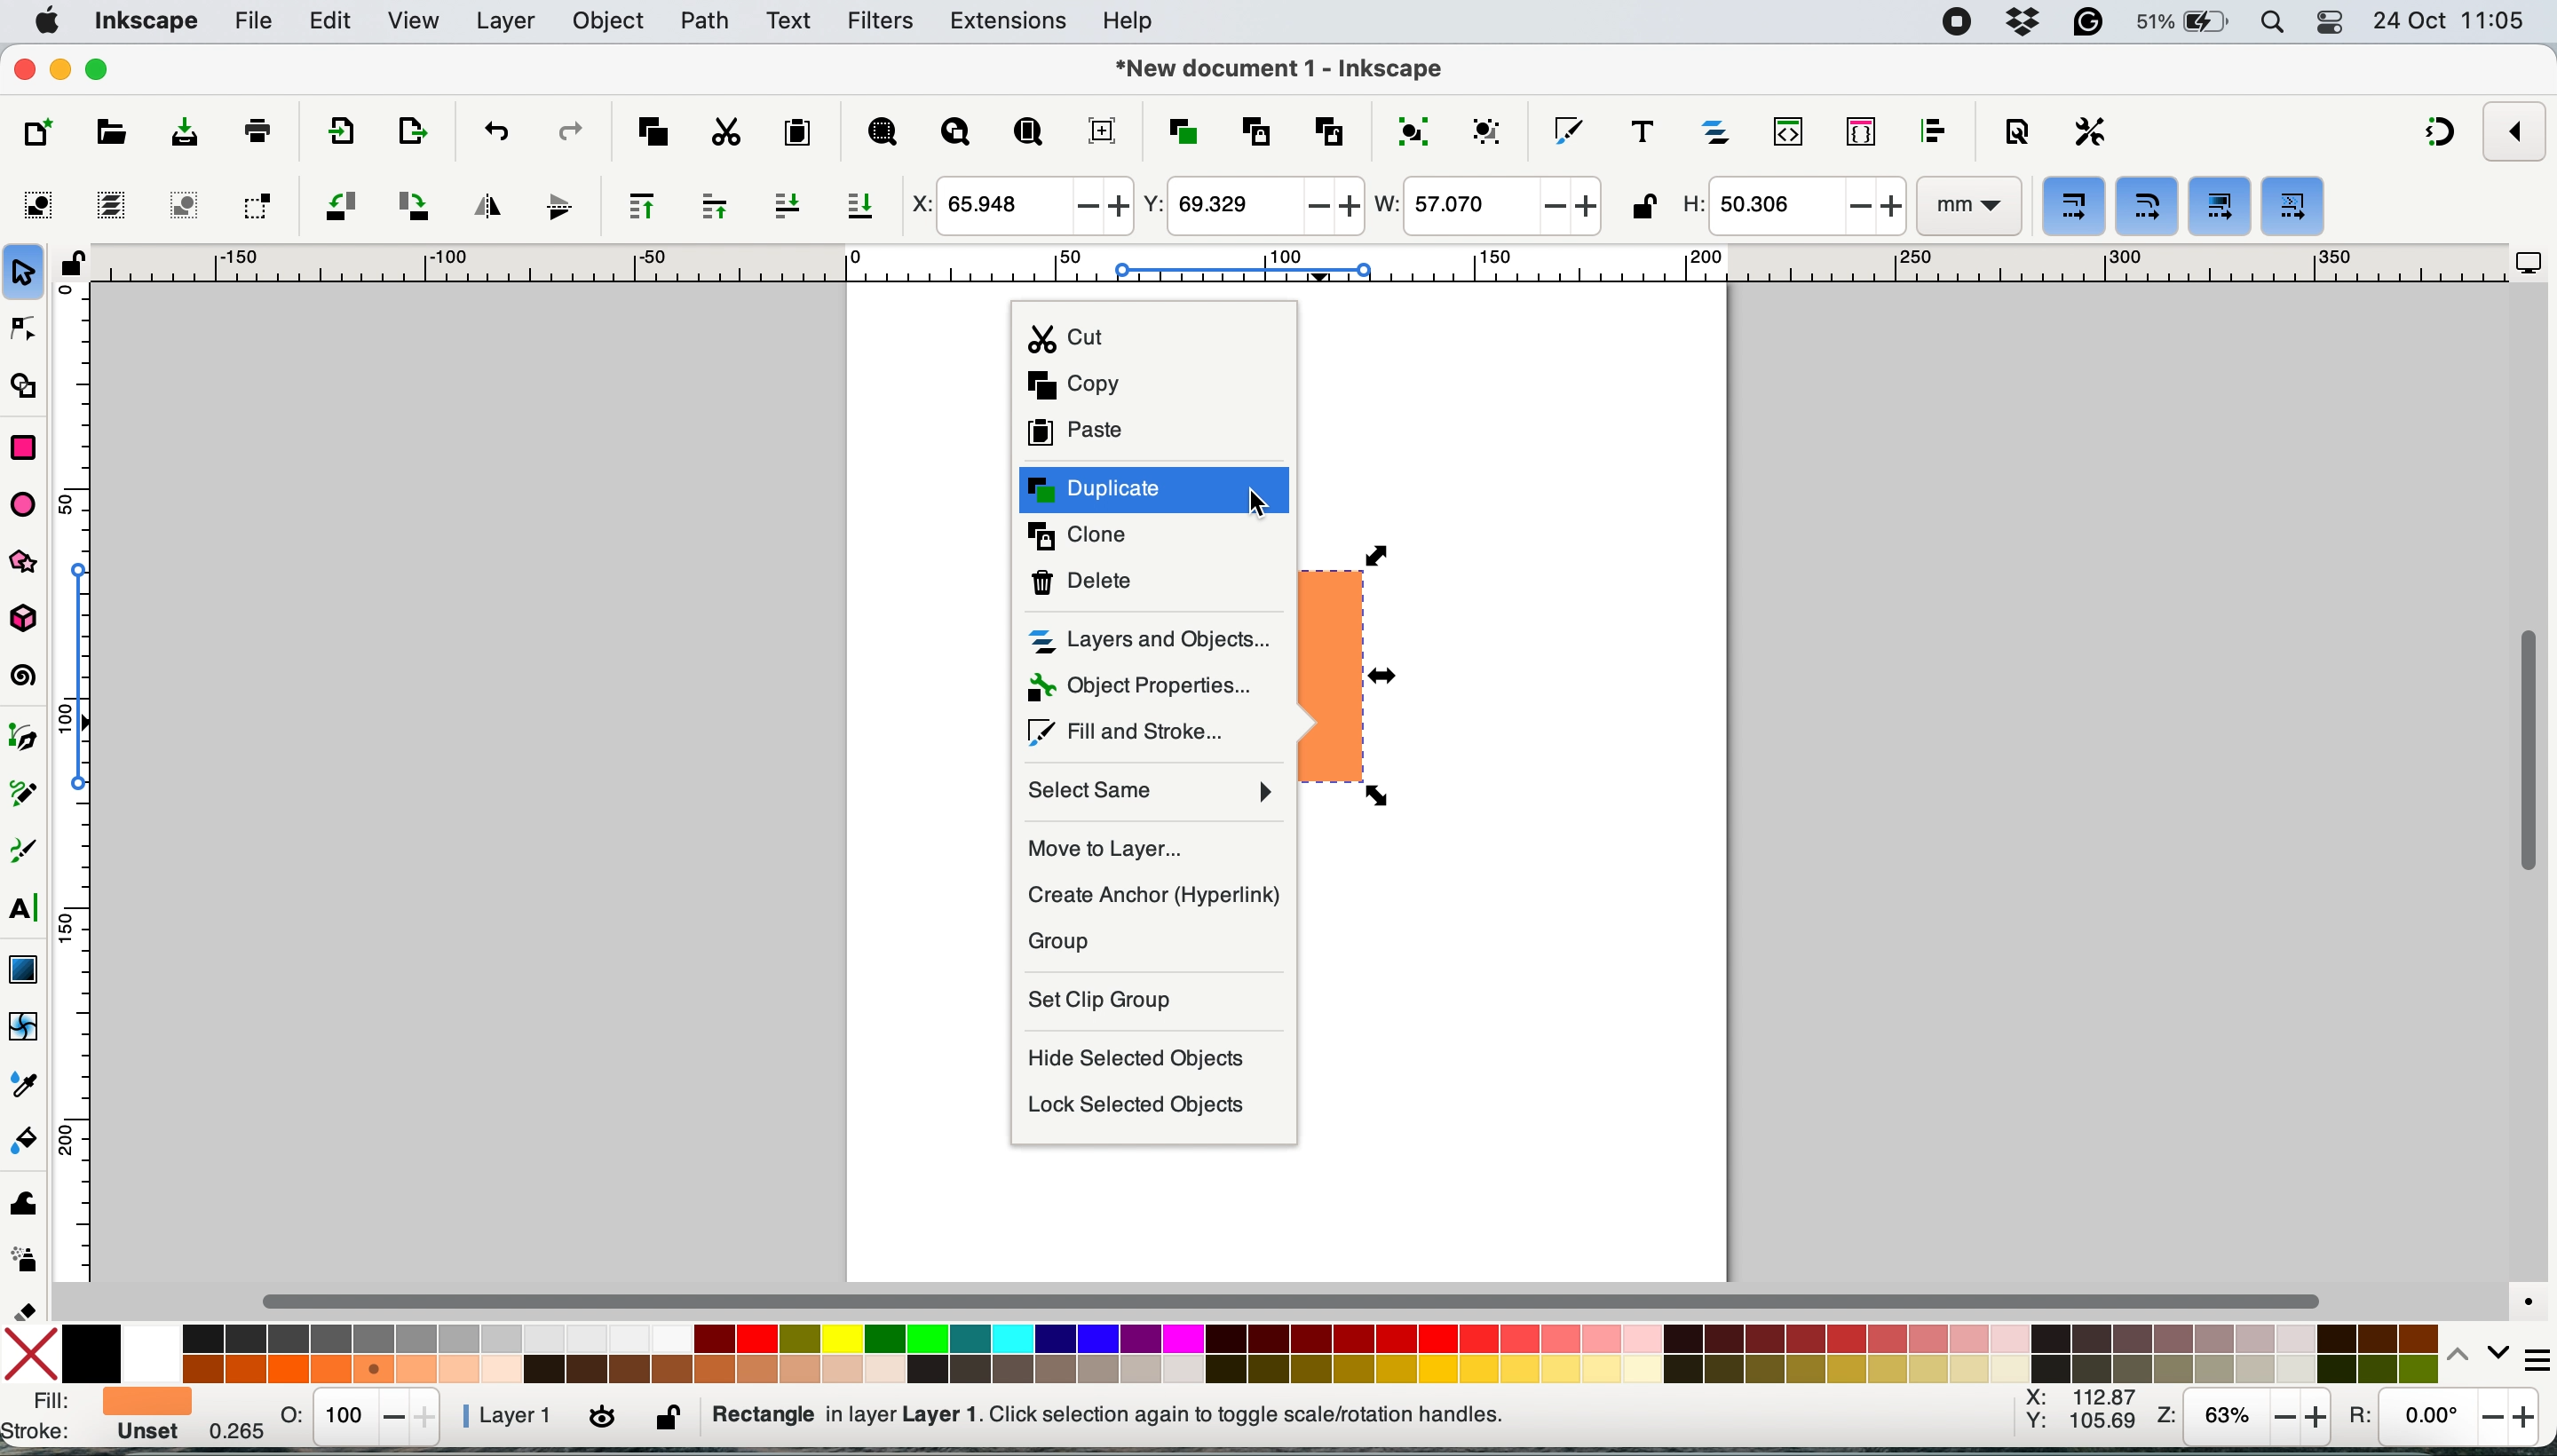 The width and height of the screenshot is (2557, 1456). Describe the element at coordinates (2516, 130) in the screenshot. I see `enable snapping` at that location.